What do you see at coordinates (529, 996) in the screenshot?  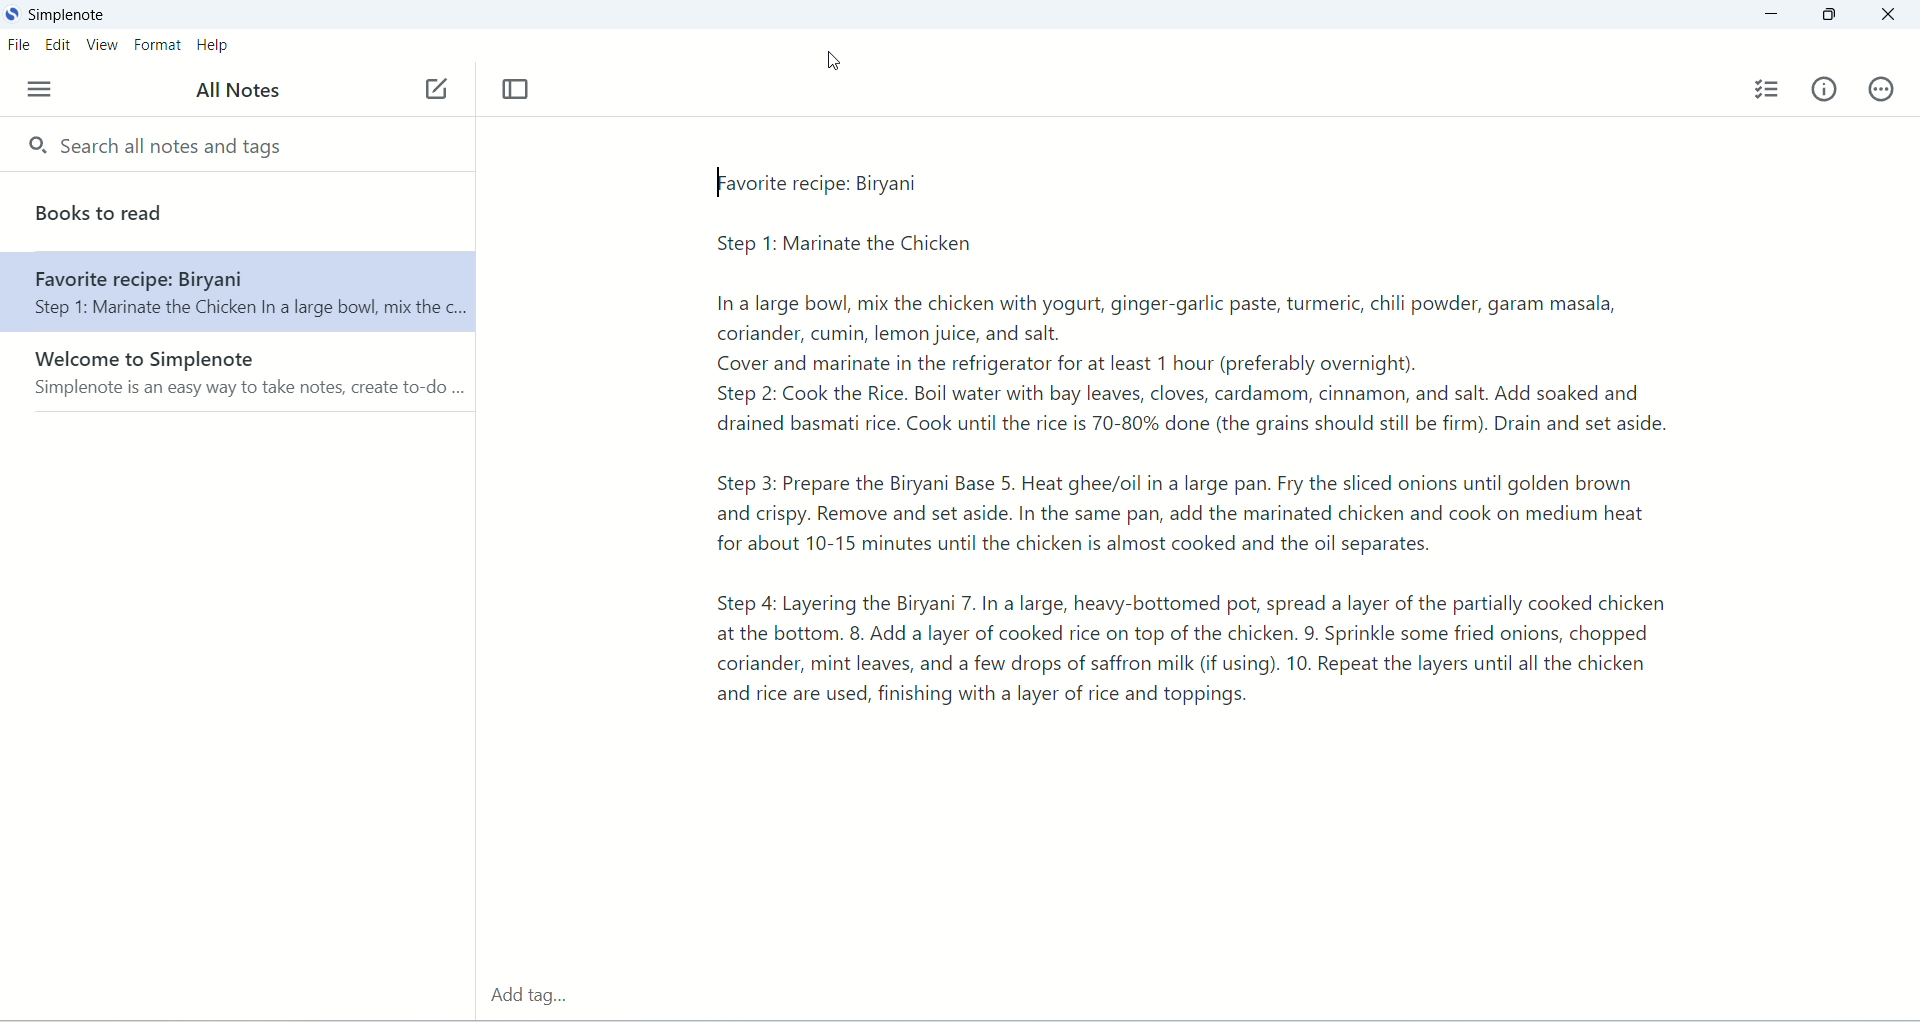 I see `add tags` at bounding box center [529, 996].